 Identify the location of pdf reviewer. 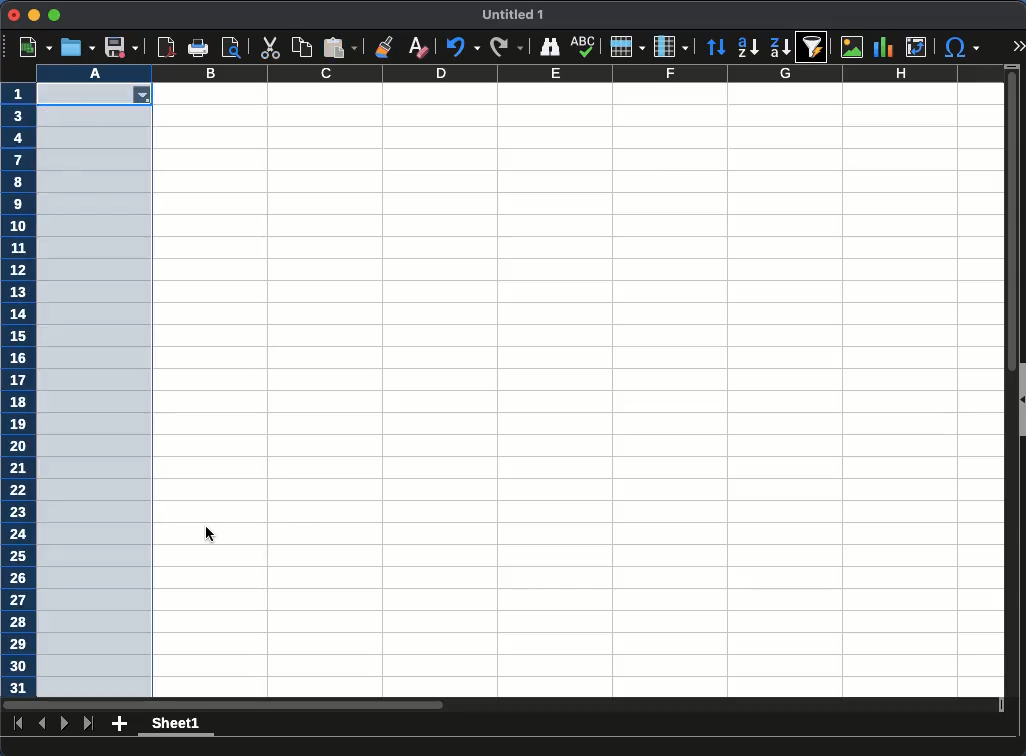
(167, 47).